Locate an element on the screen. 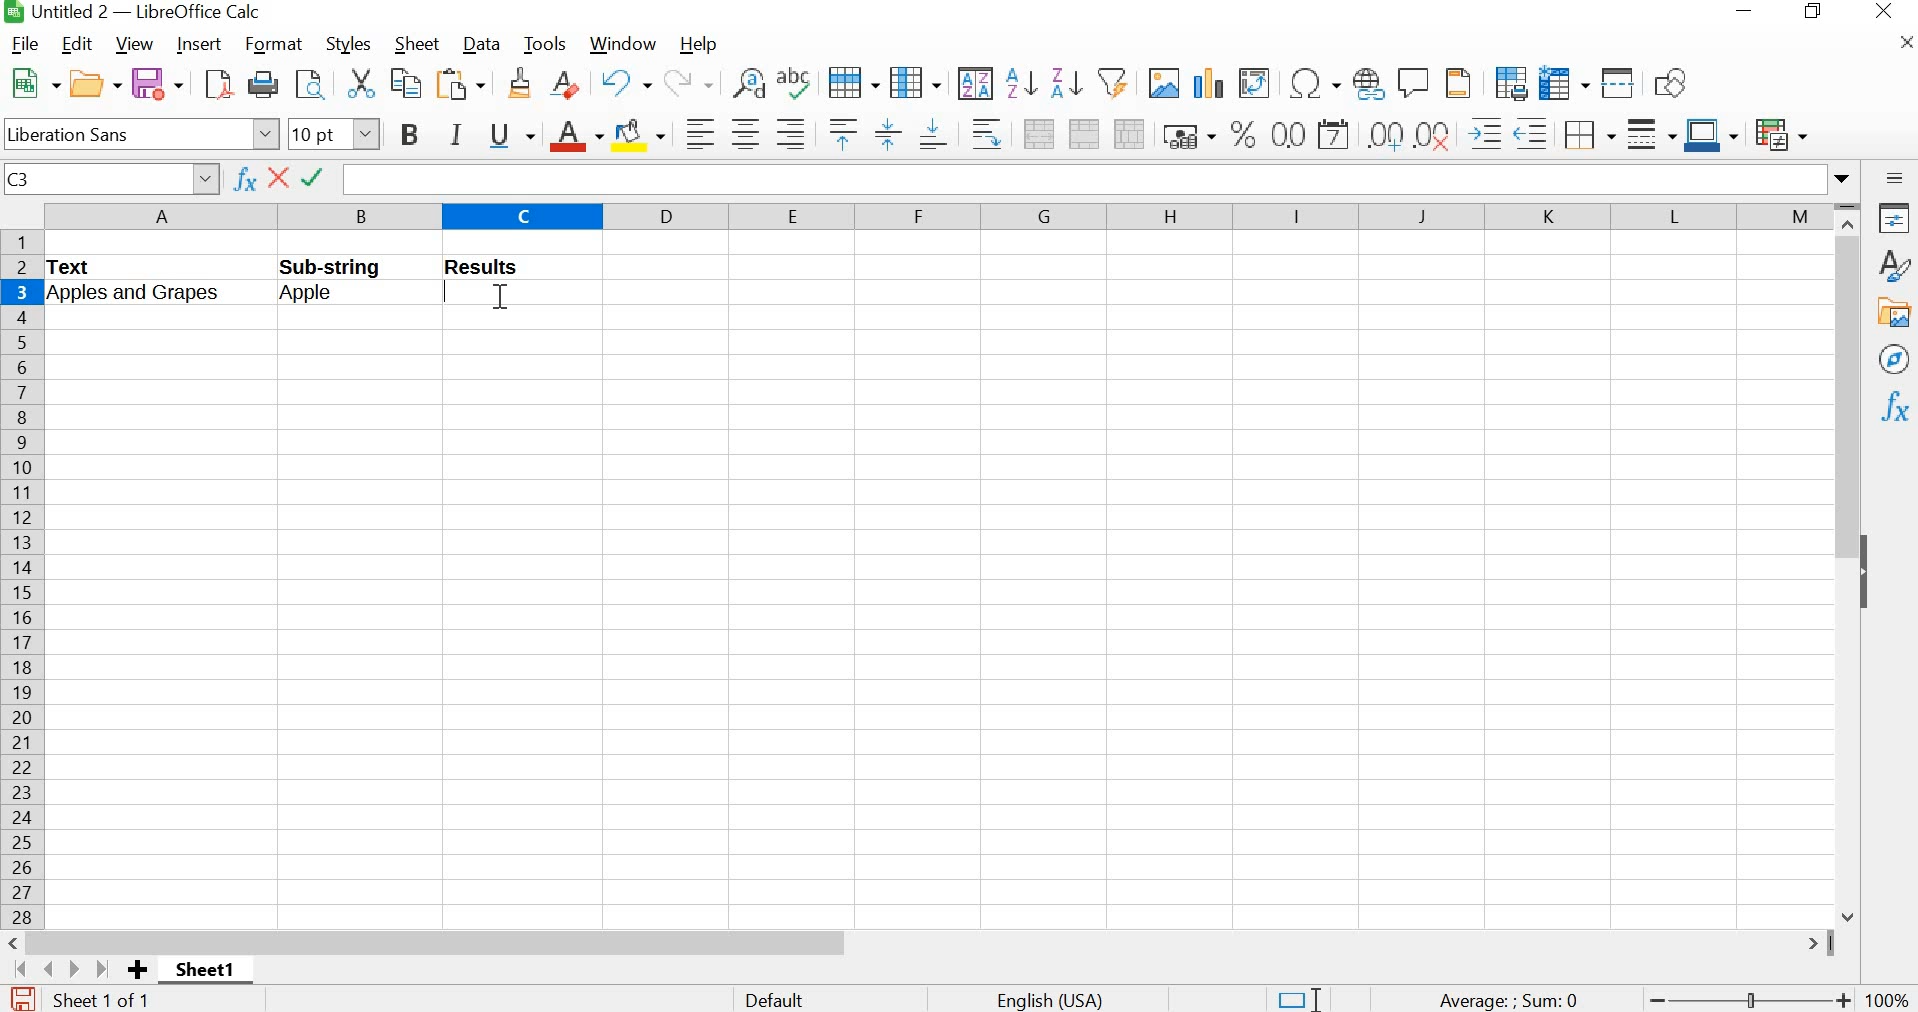  underline is located at coordinates (510, 135).